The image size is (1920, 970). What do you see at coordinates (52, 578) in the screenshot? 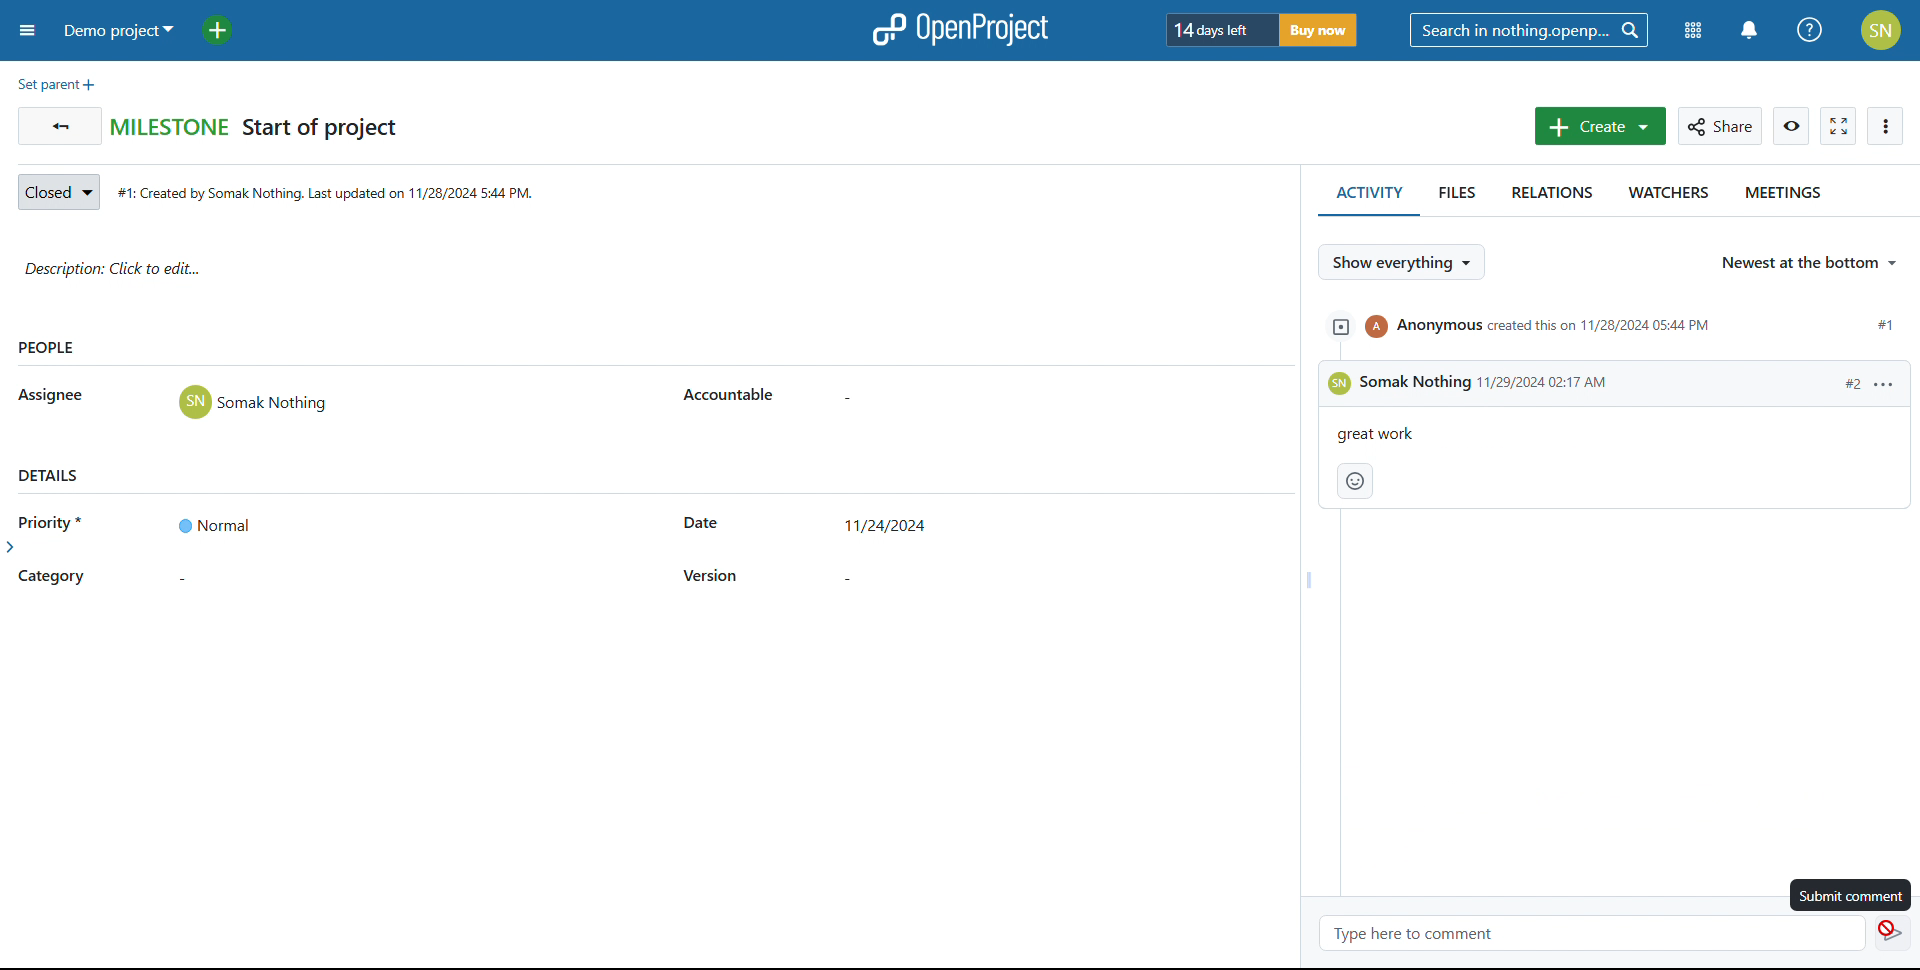
I see `category` at bounding box center [52, 578].